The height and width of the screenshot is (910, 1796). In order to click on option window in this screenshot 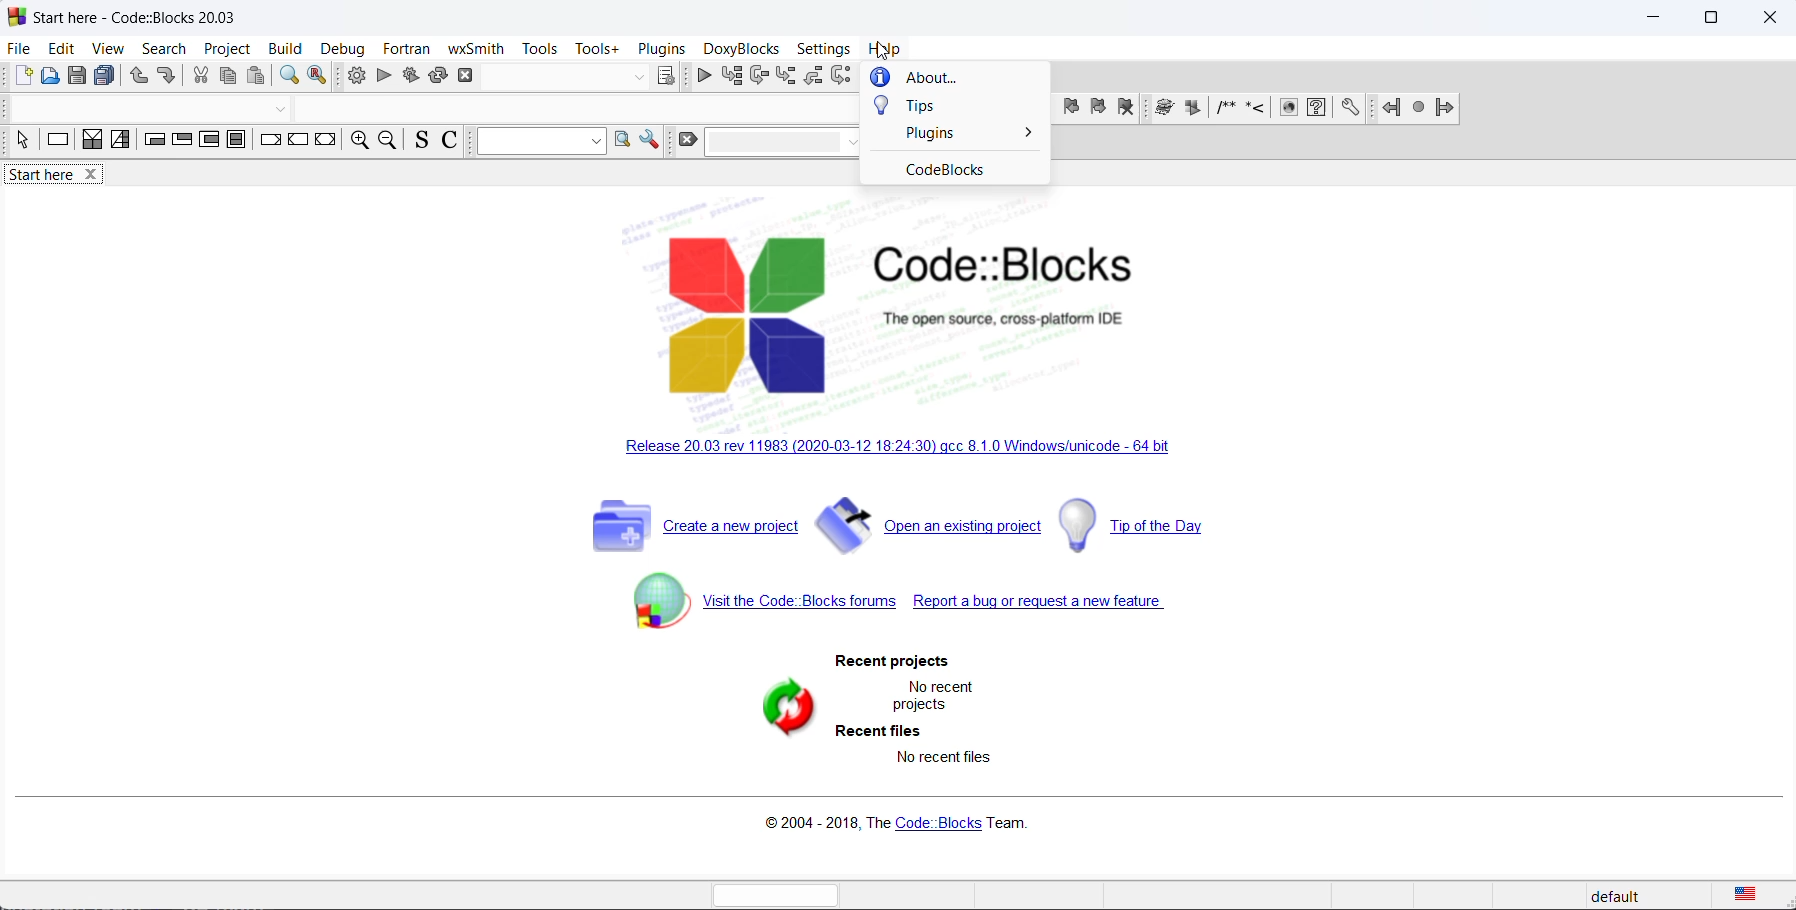, I will do `click(622, 142)`.